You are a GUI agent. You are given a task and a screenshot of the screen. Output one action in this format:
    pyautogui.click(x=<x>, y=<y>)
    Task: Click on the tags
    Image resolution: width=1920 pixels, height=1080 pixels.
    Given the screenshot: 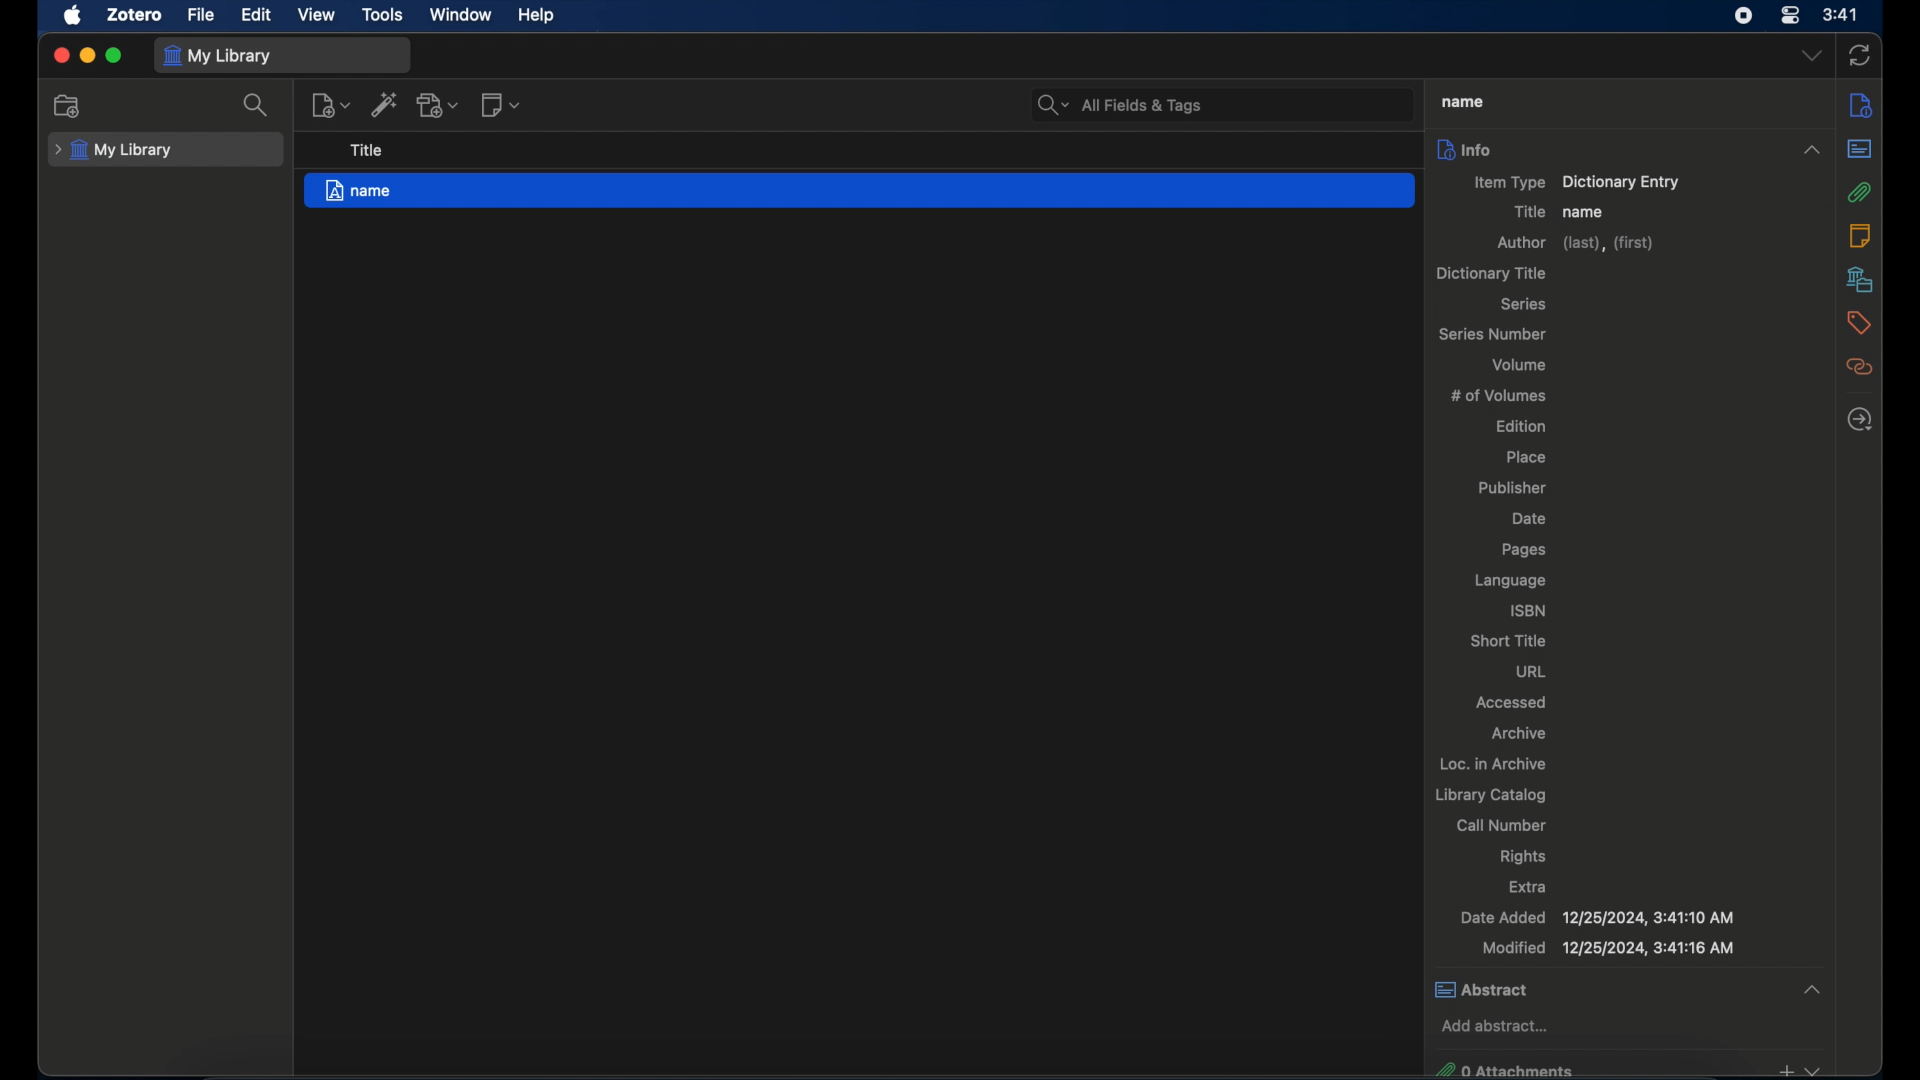 What is the action you would take?
    pyautogui.click(x=1860, y=323)
    